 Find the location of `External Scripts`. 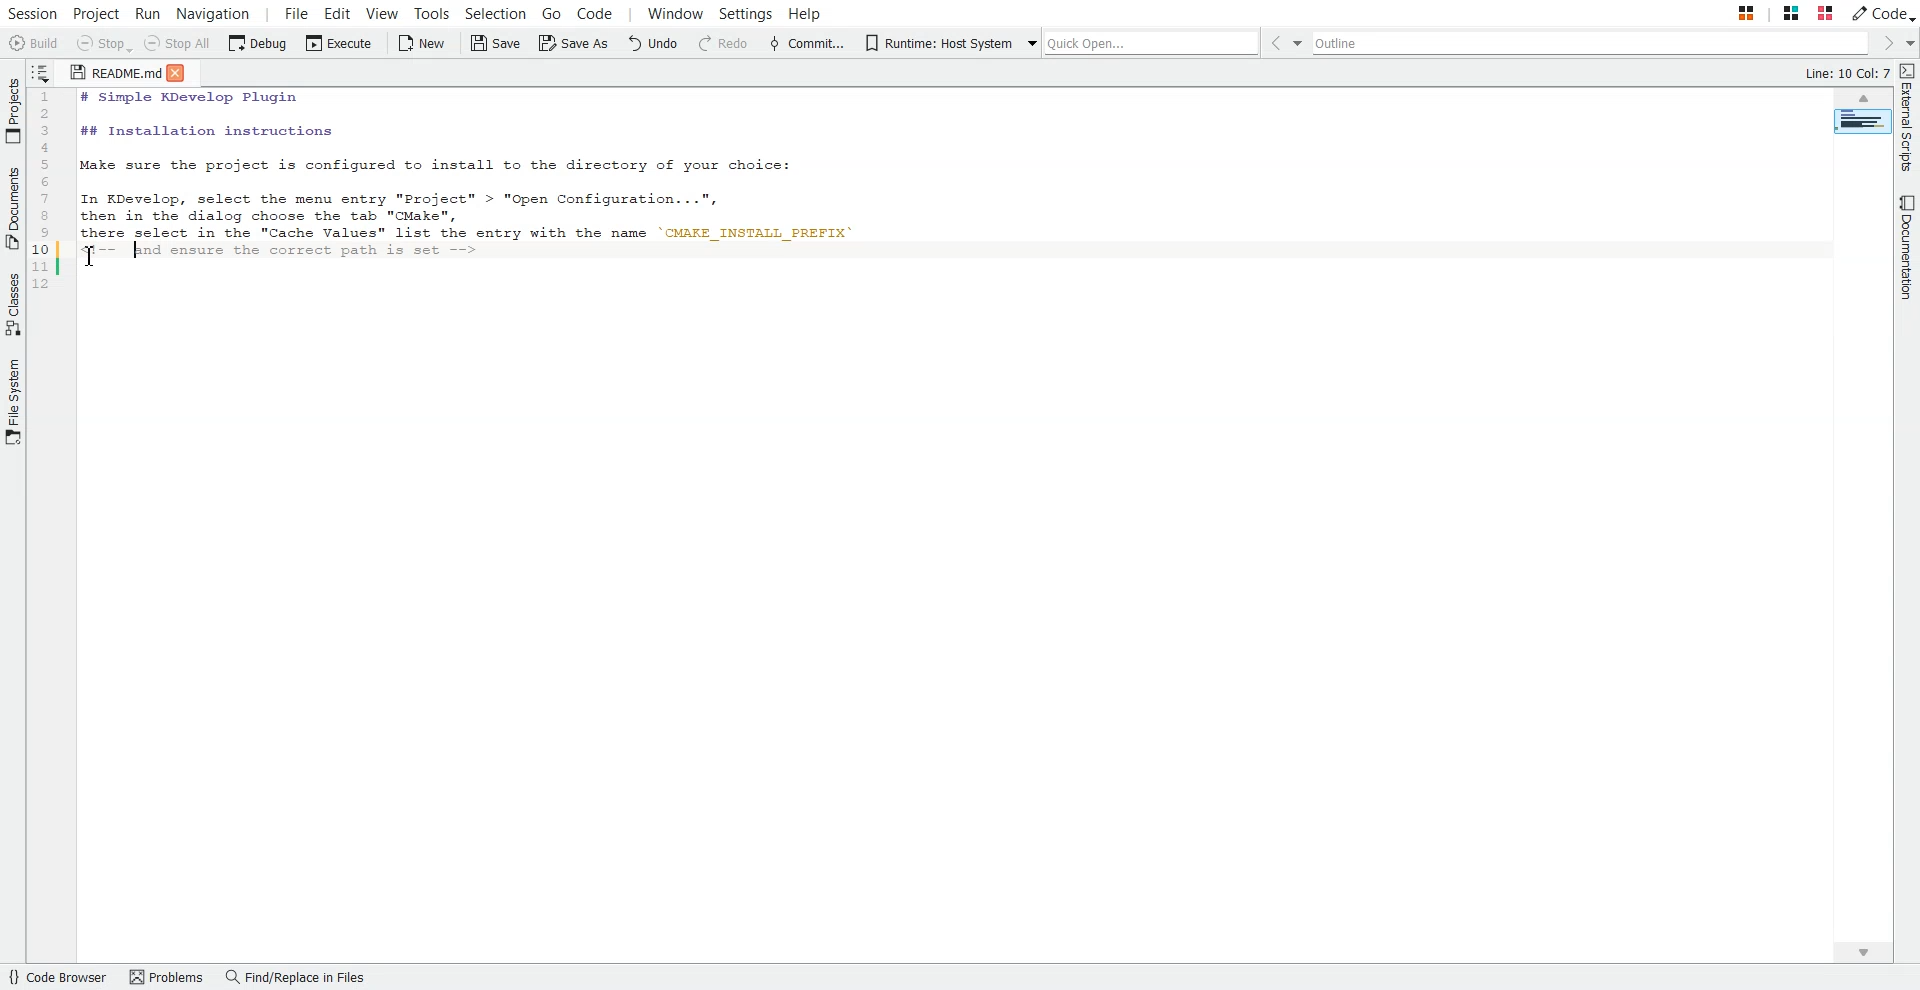

External Scripts is located at coordinates (1908, 118).